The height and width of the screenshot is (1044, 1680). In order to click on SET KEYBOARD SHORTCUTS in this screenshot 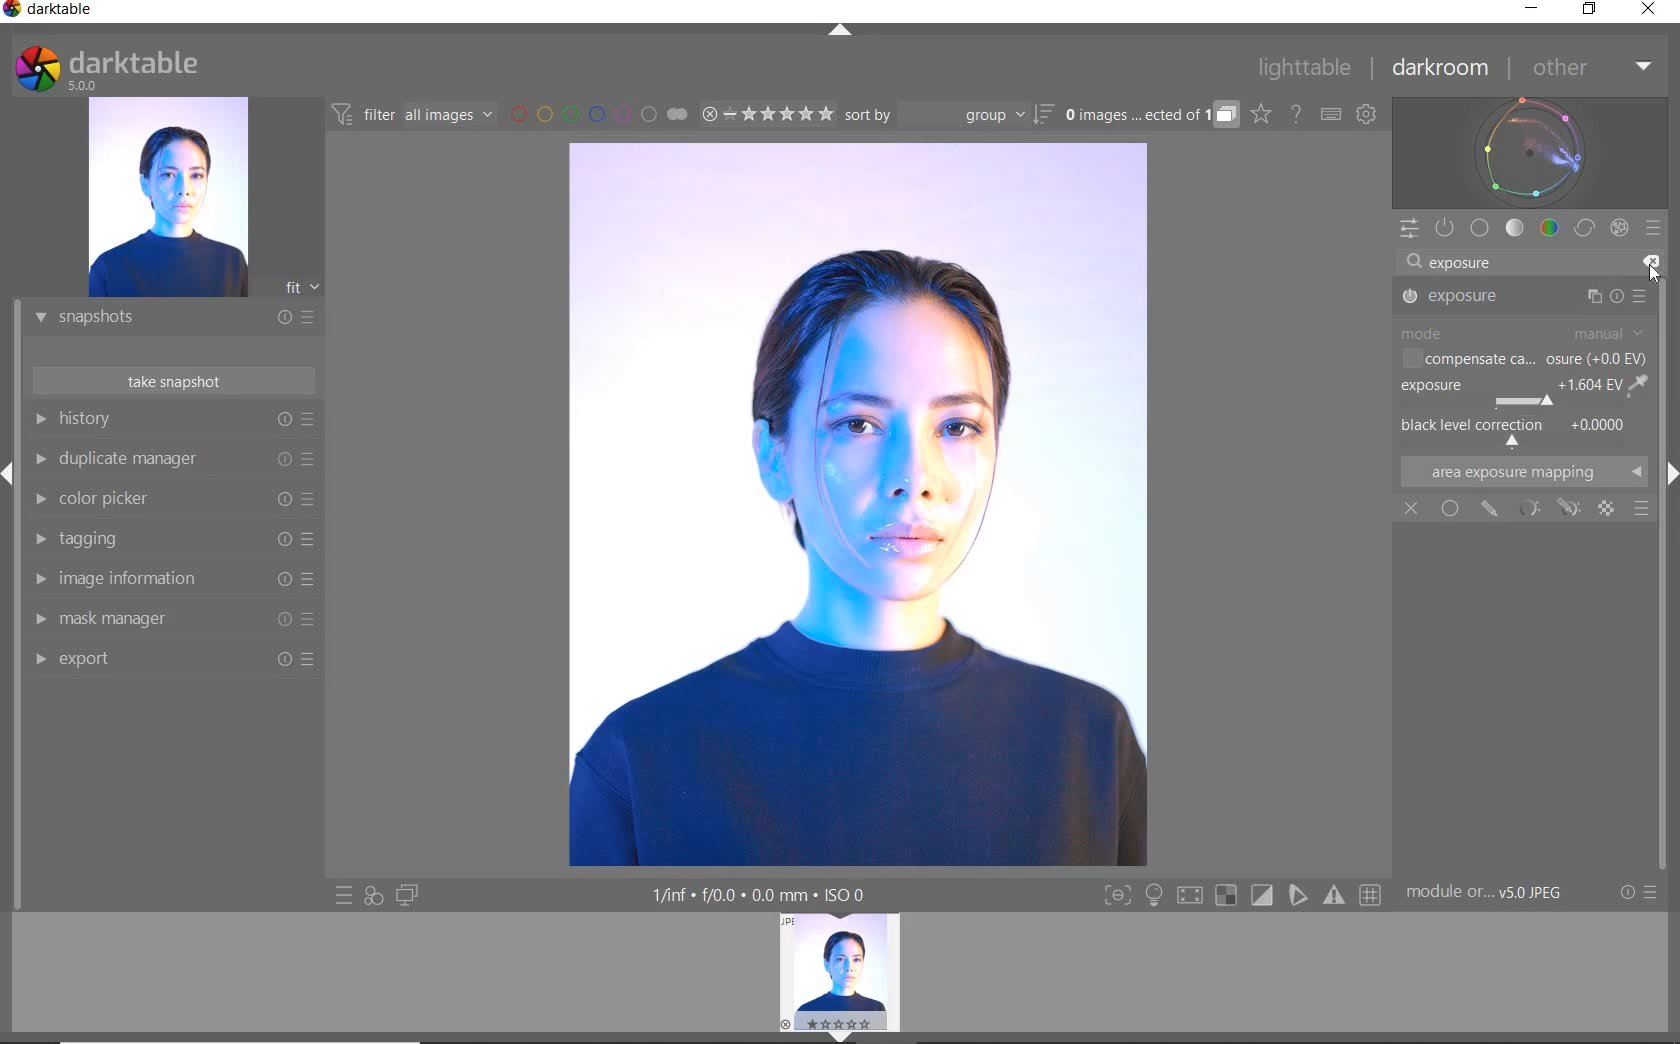, I will do `click(1331, 114)`.